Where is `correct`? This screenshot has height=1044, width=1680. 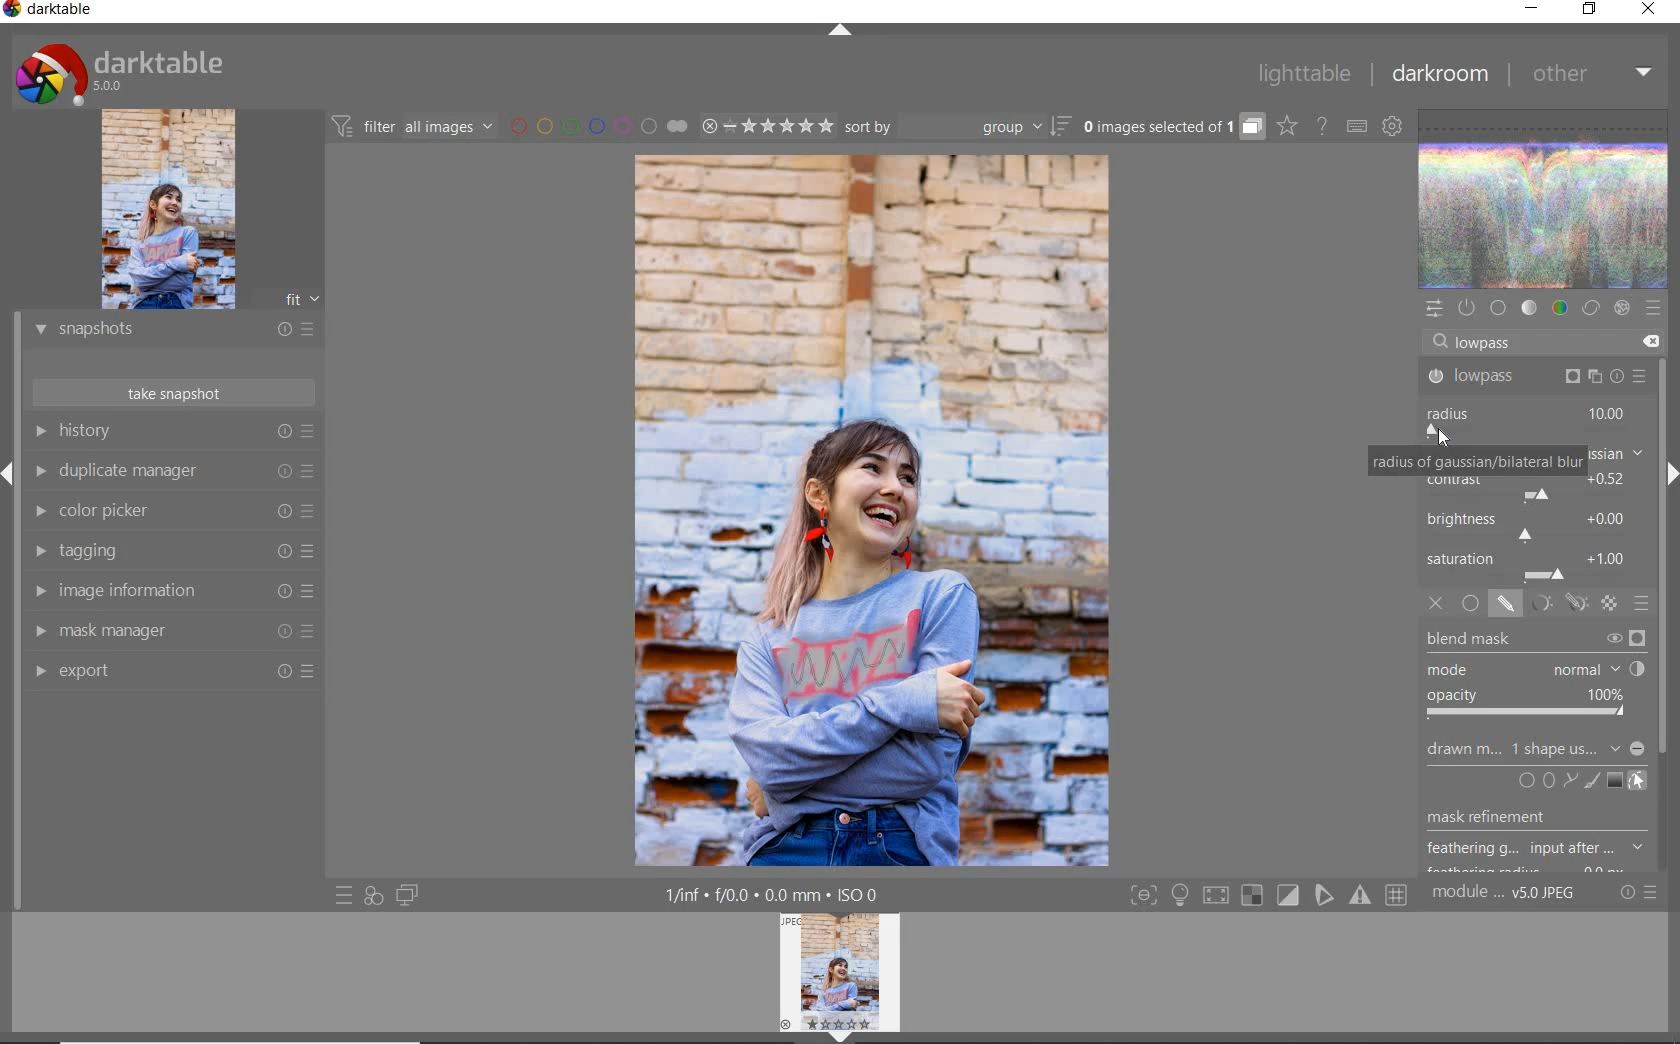
correct is located at coordinates (1590, 309).